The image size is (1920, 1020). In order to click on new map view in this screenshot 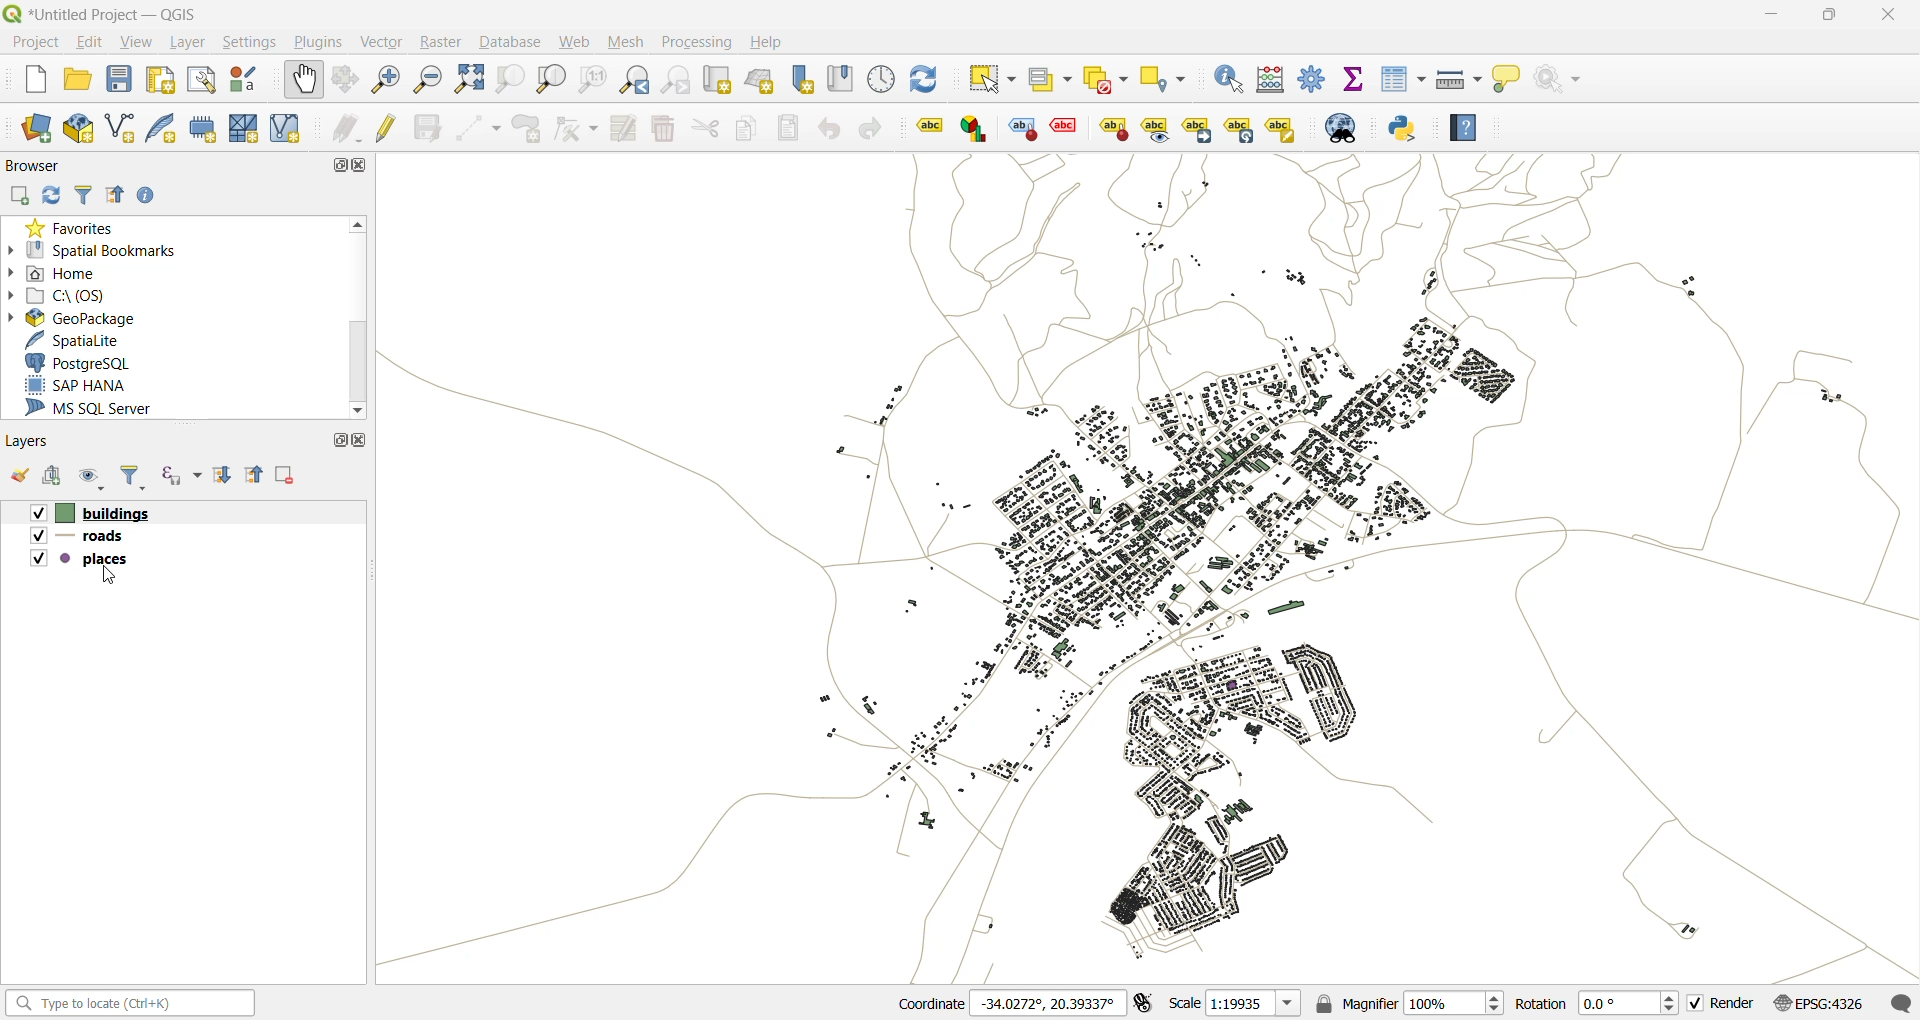, I will do `click(720, 80)`.